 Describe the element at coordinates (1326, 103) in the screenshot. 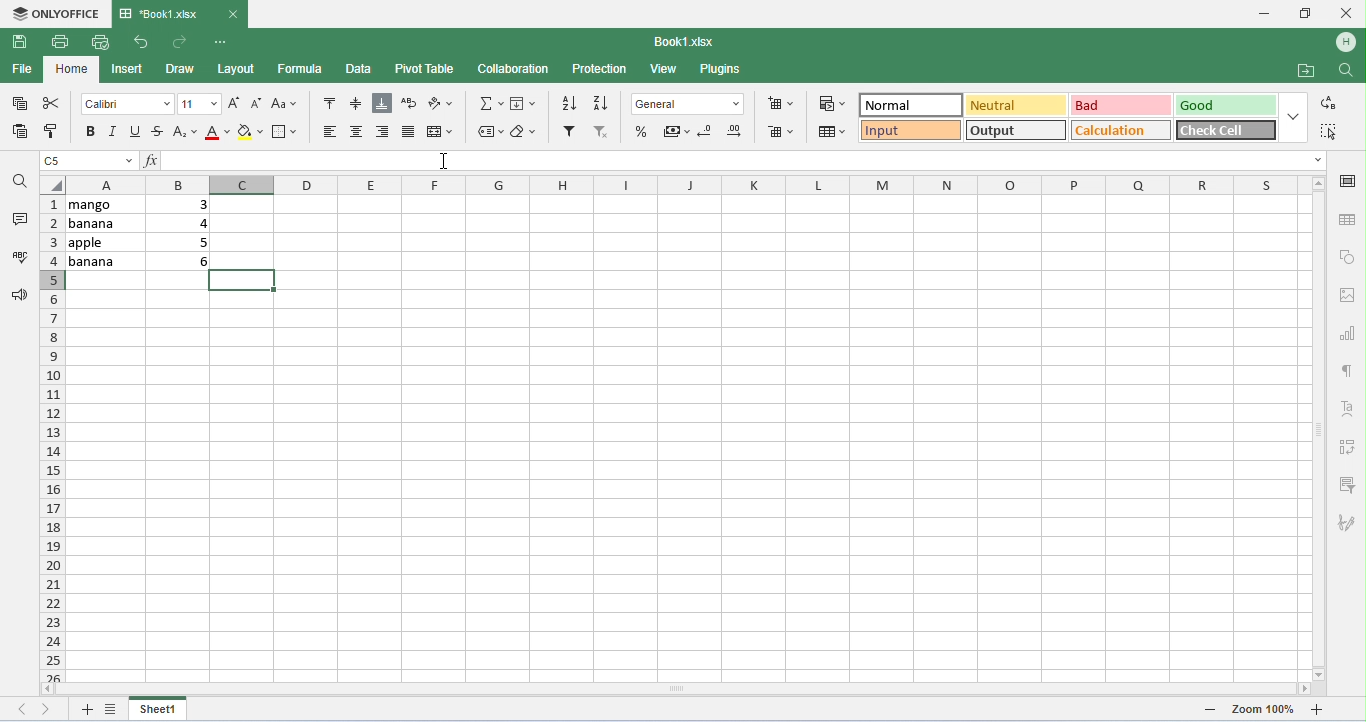

I see `replace` at that location.